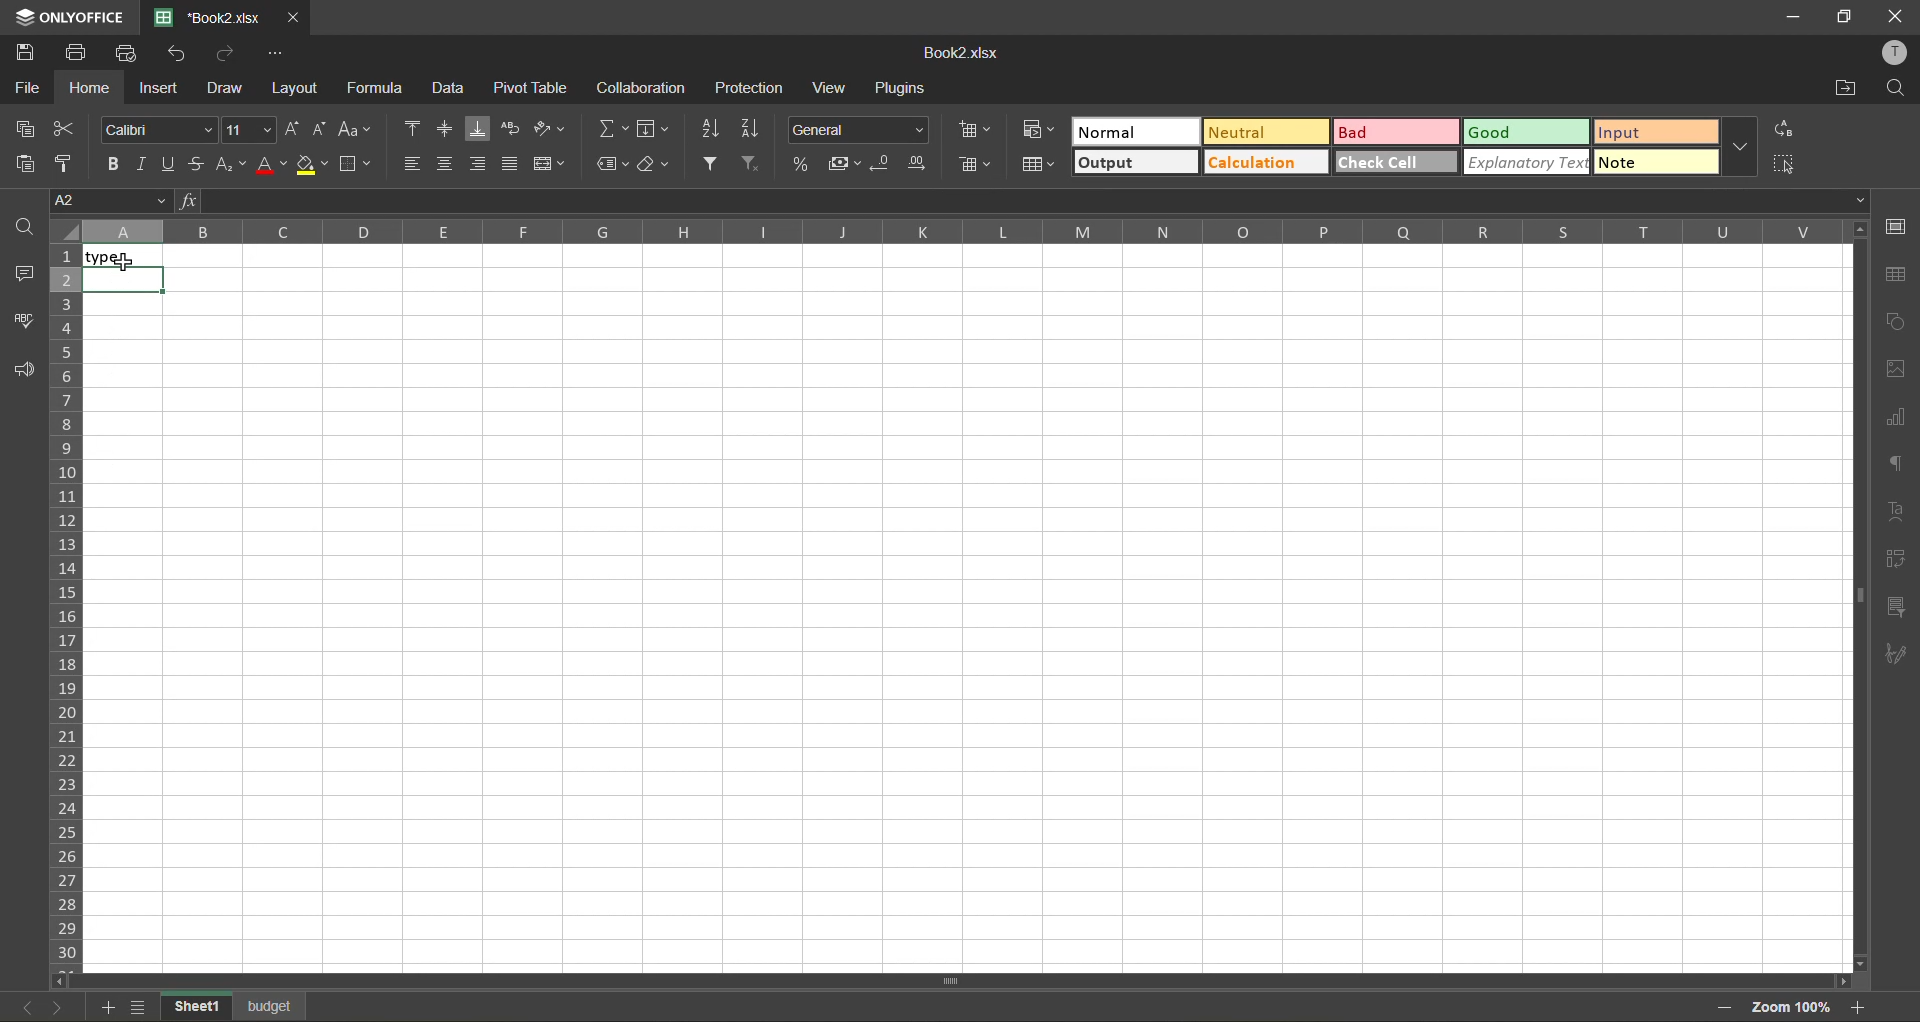  Describe the element at coordinates (1657, 131) in the screenshot. I see `input` at that location.